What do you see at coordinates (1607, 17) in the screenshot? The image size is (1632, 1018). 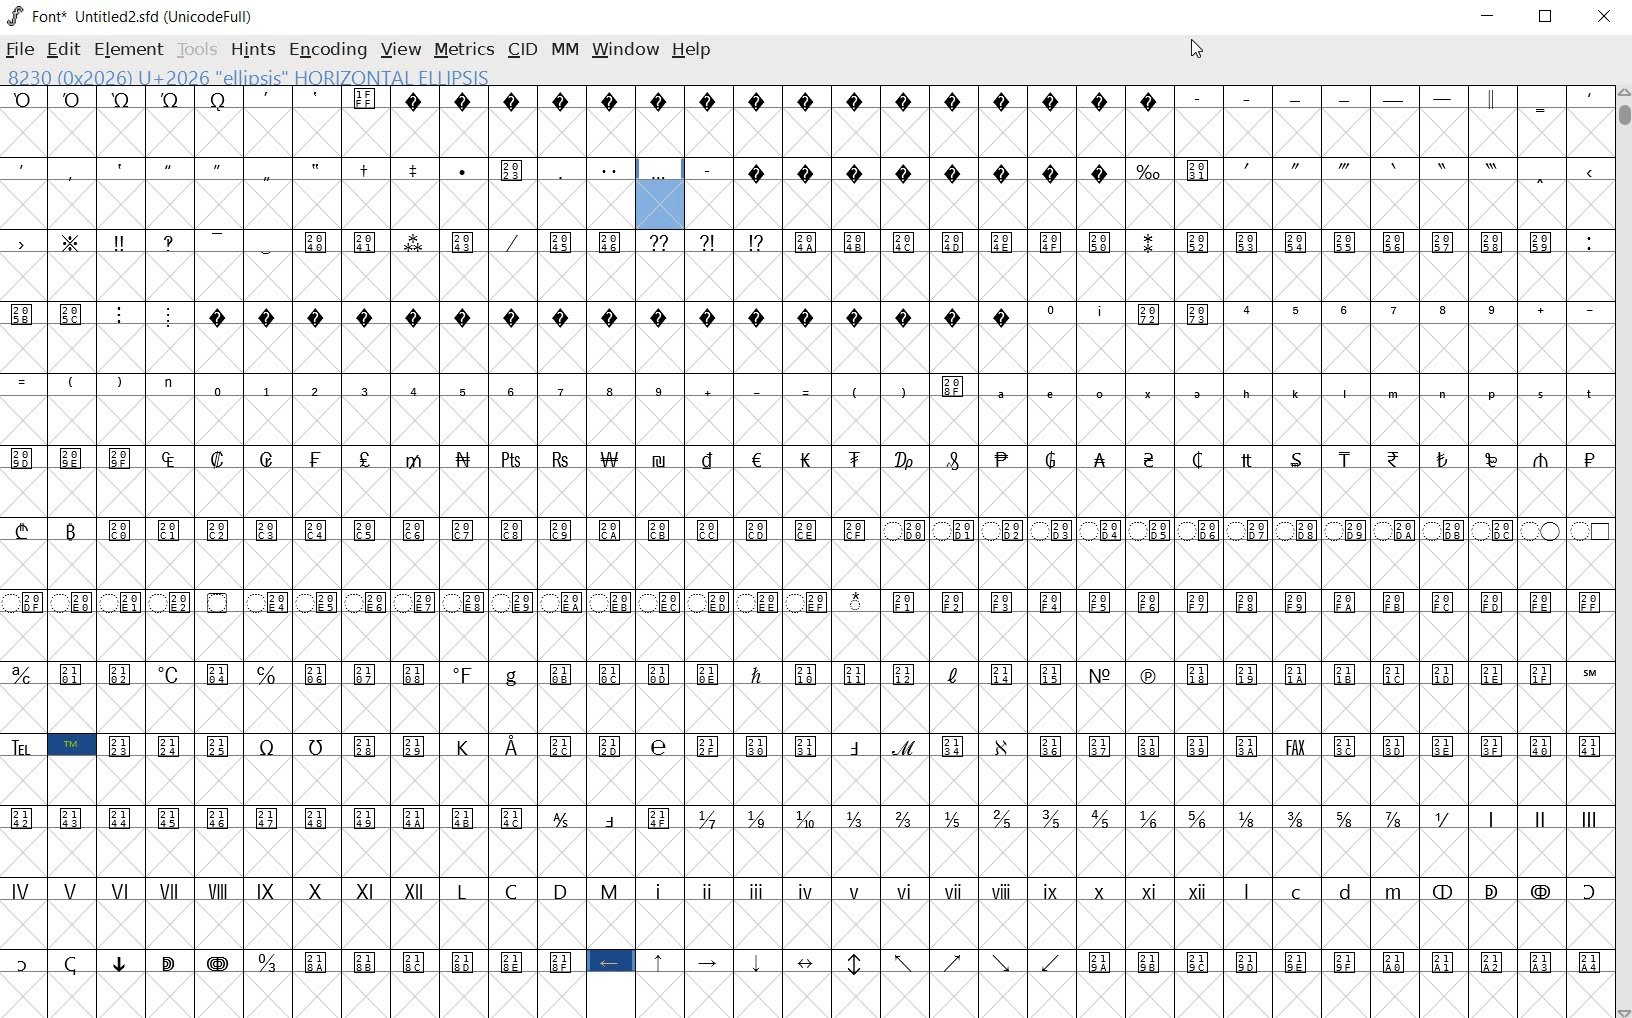 I see `CLOSE` at bounding box center [1607, 17].